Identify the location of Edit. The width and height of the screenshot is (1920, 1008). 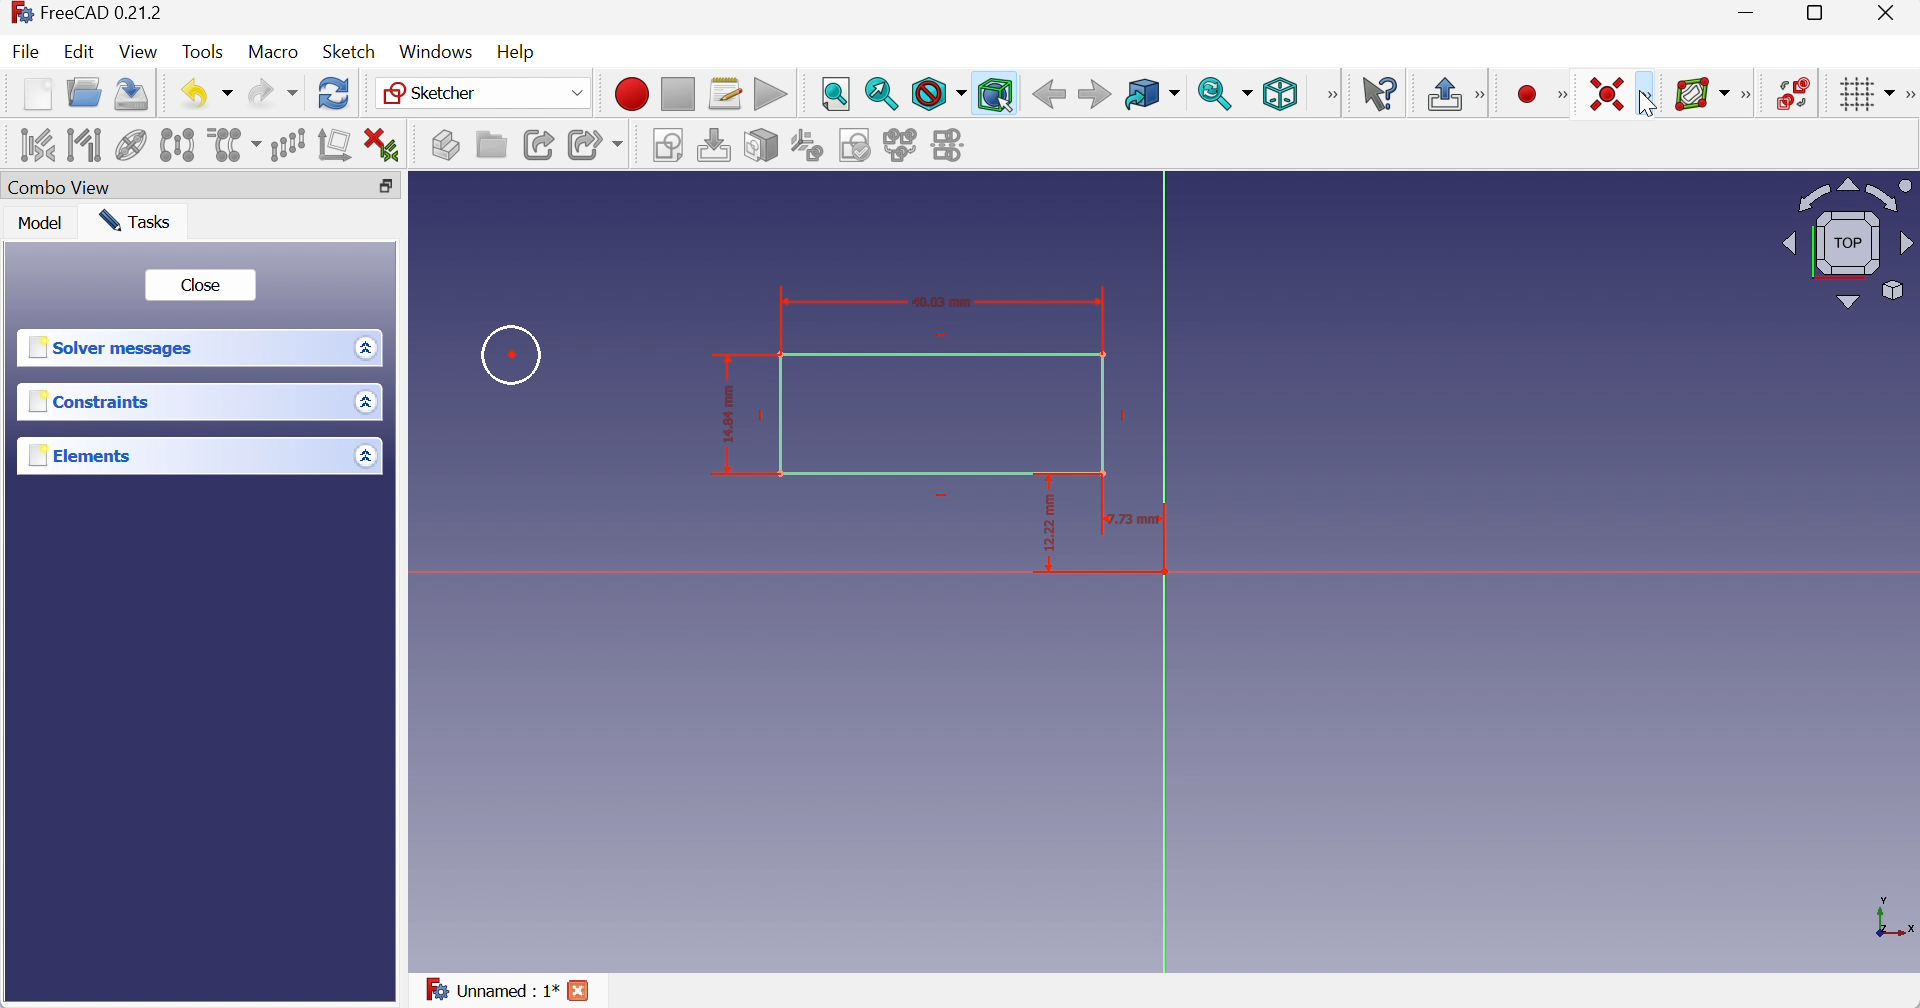
(78, 51).